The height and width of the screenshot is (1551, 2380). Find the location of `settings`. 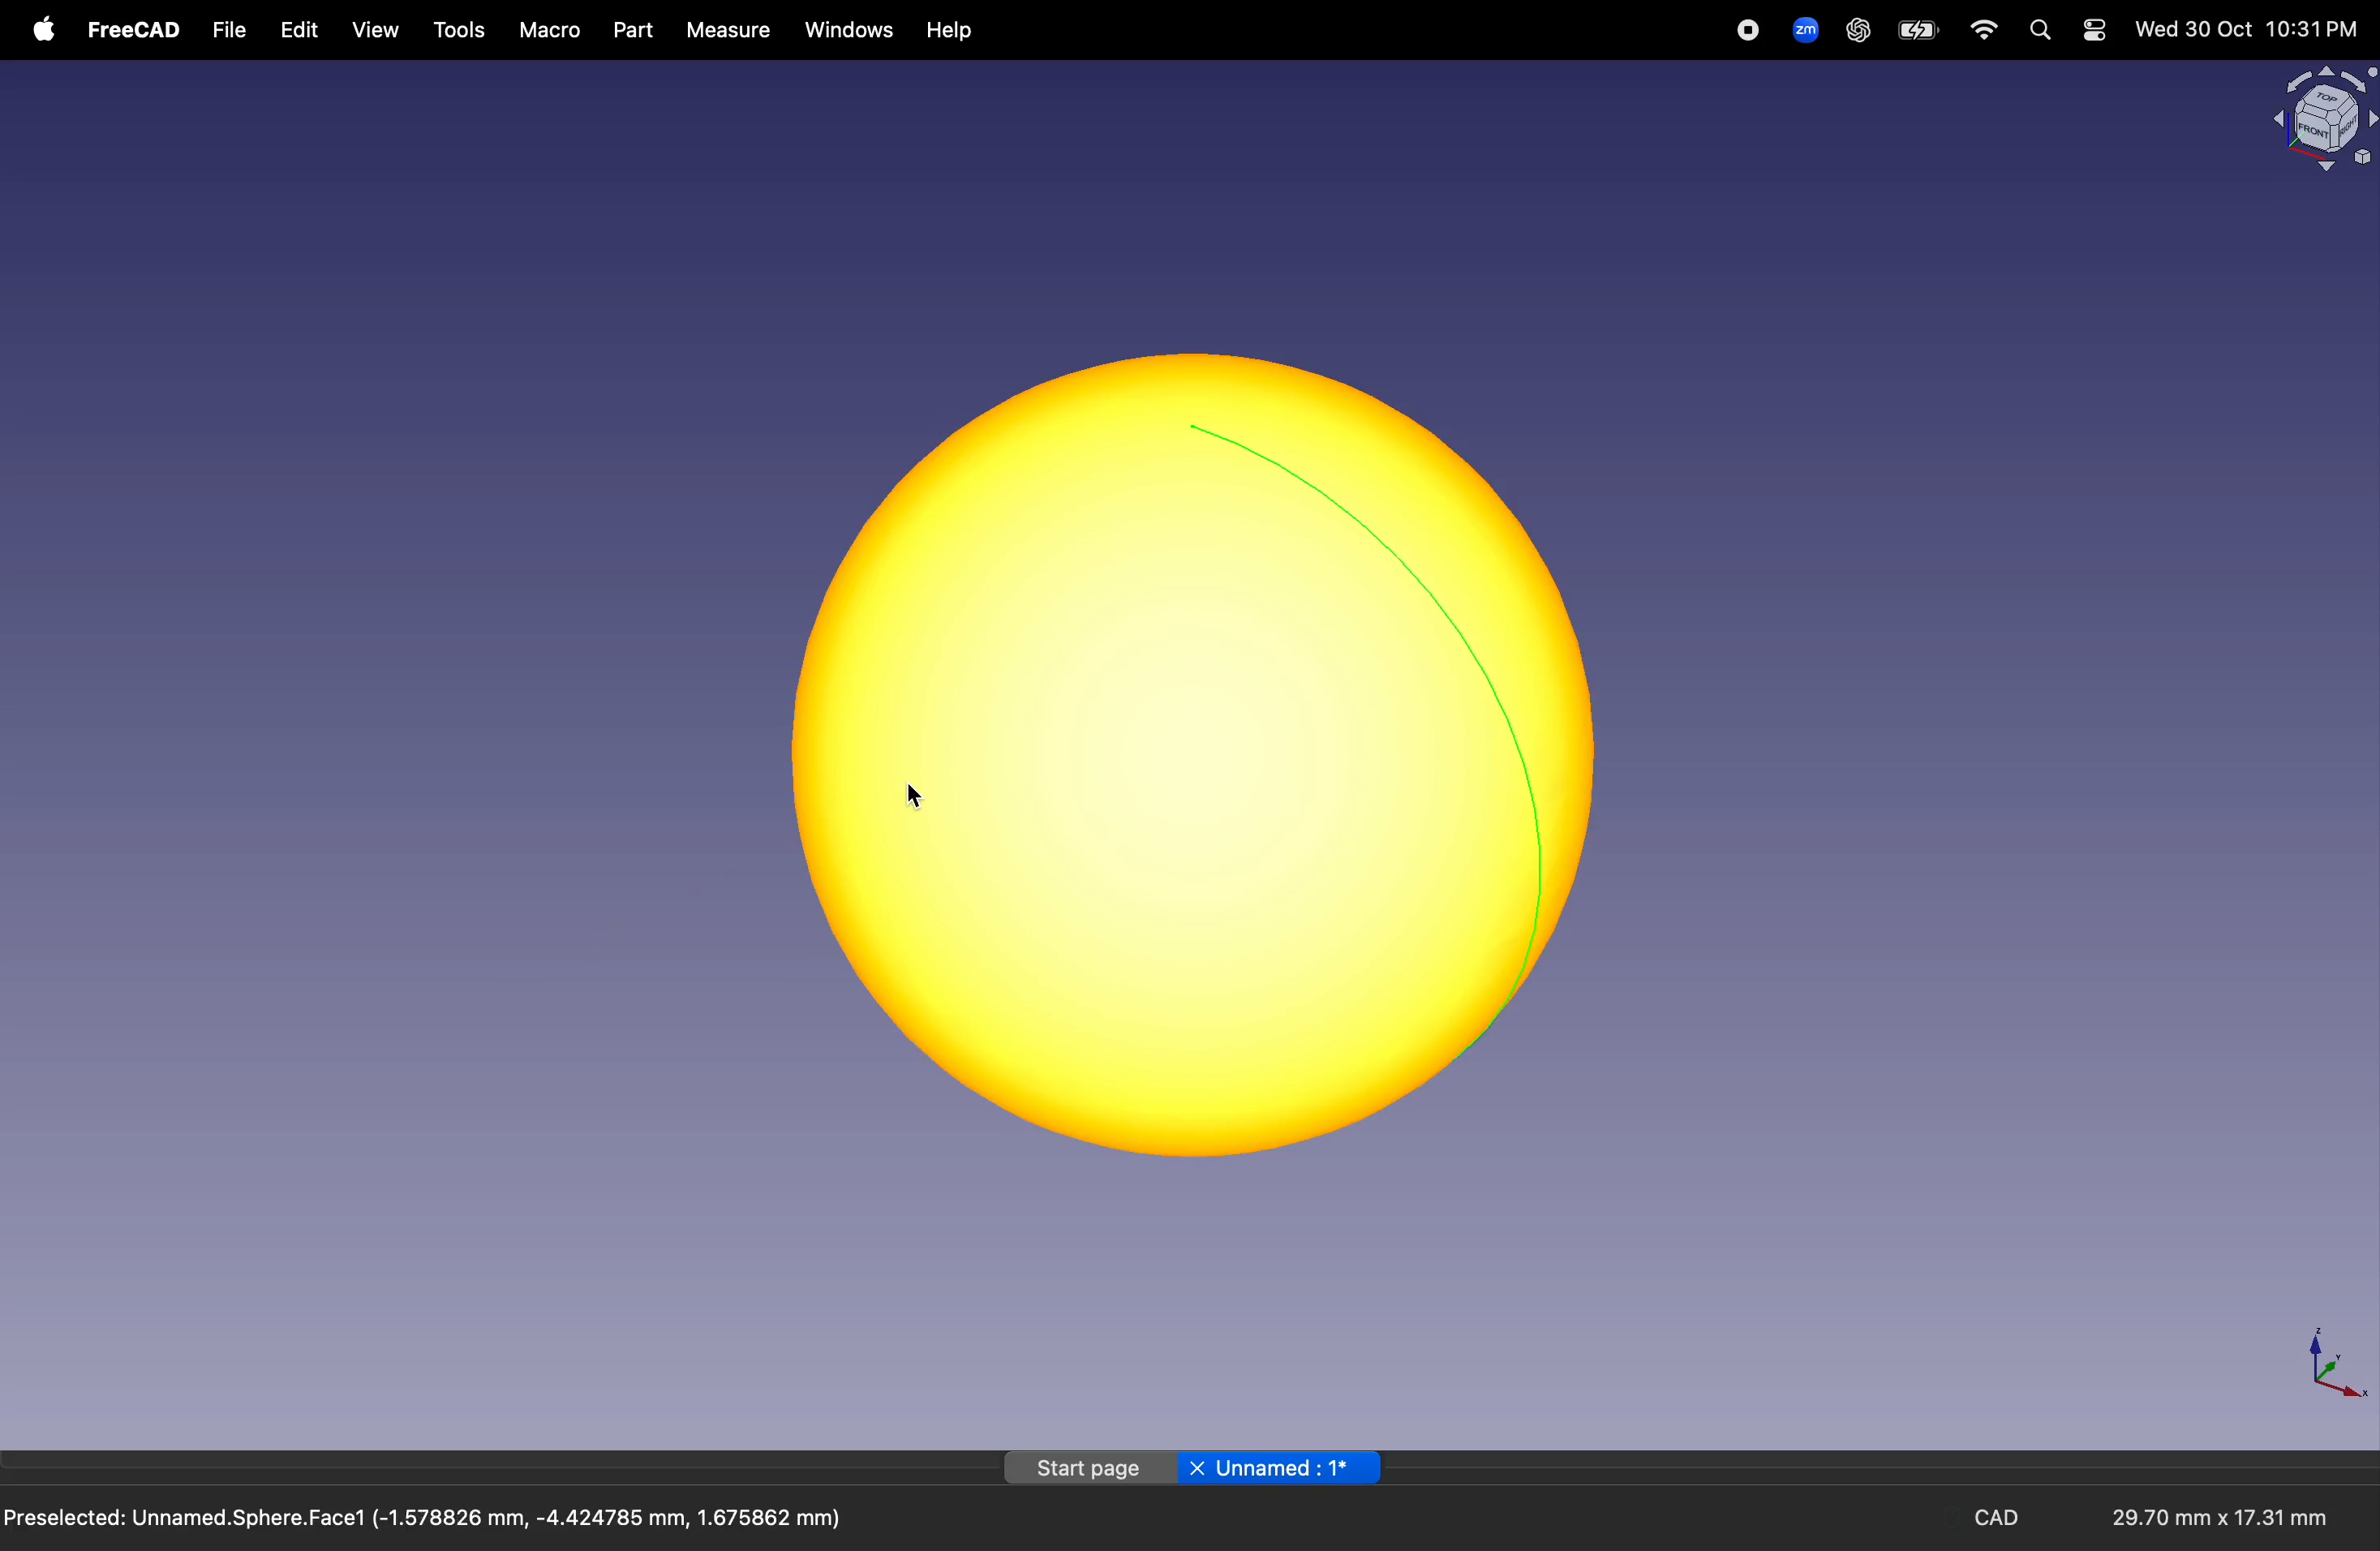

settings is located at coordinates (2093, 30).